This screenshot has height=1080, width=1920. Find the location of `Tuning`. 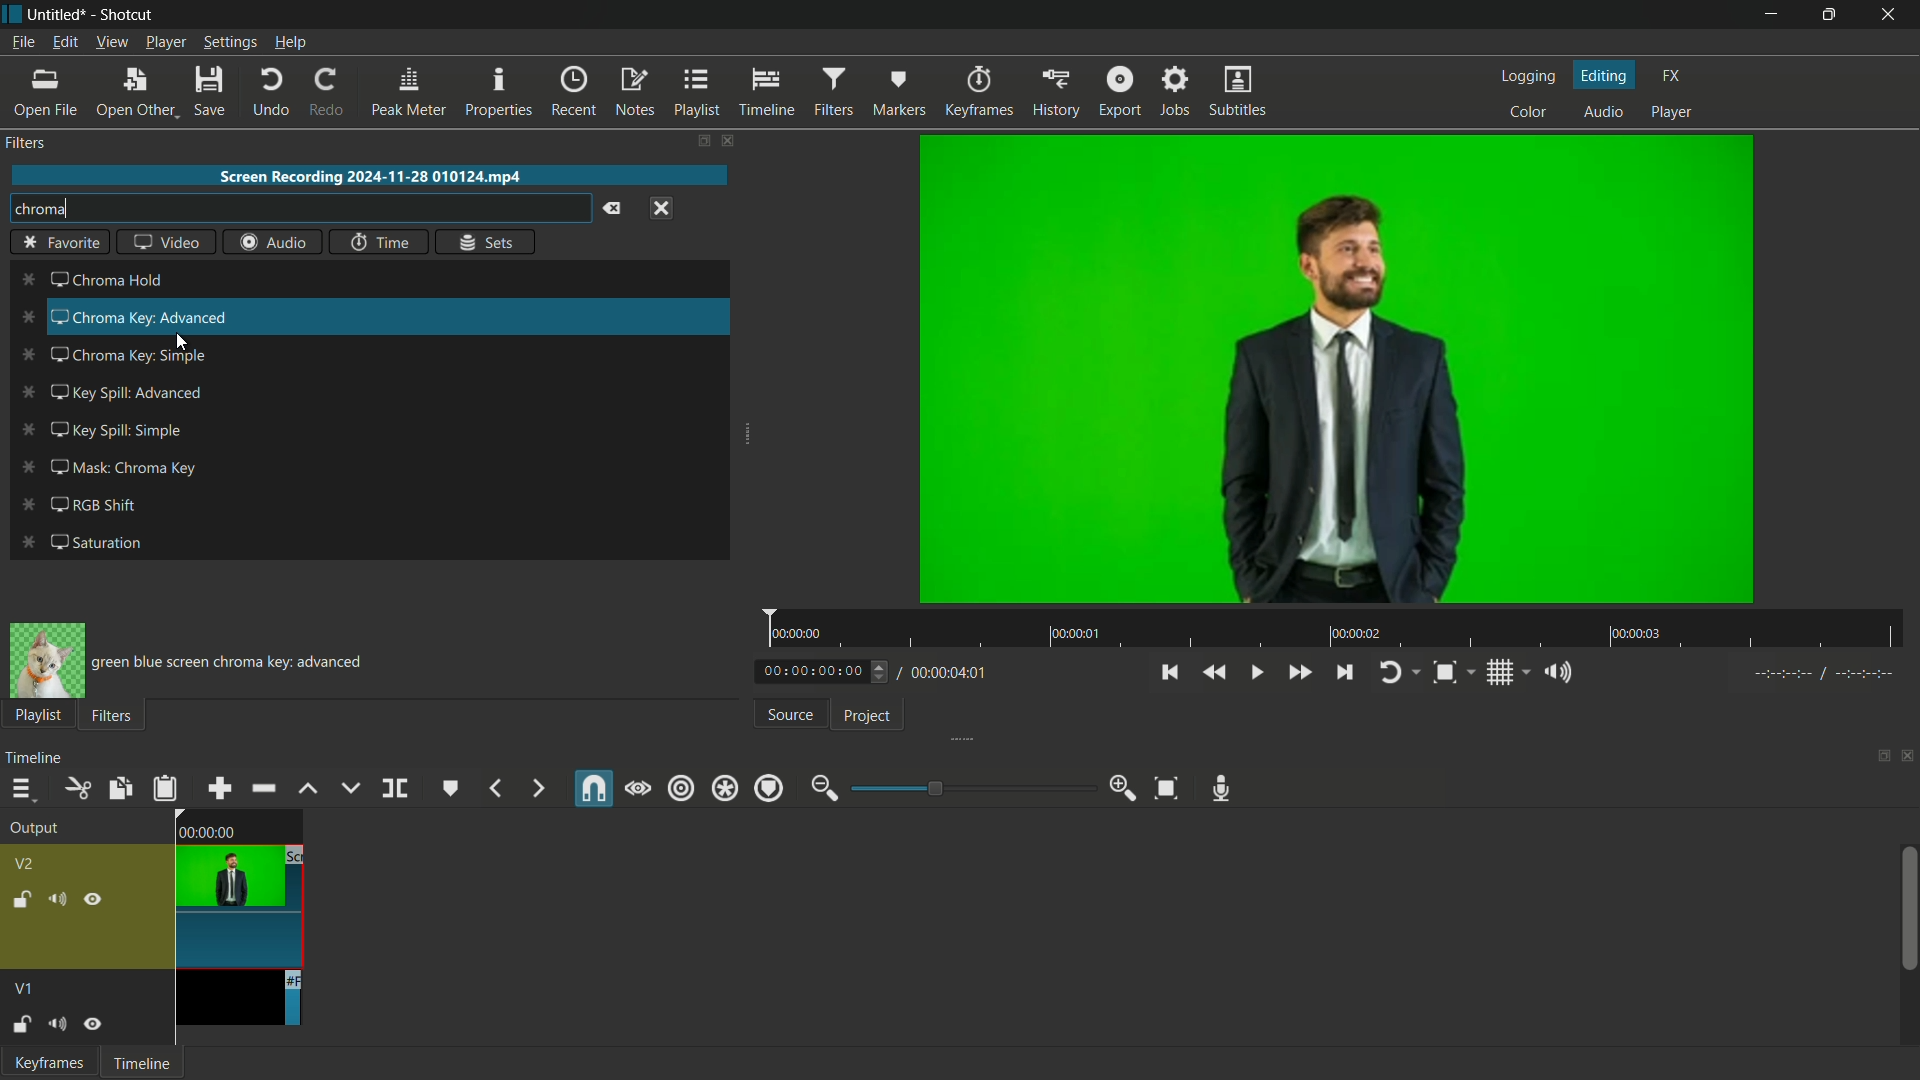

Tuning is located at coordinates (1825, 674).